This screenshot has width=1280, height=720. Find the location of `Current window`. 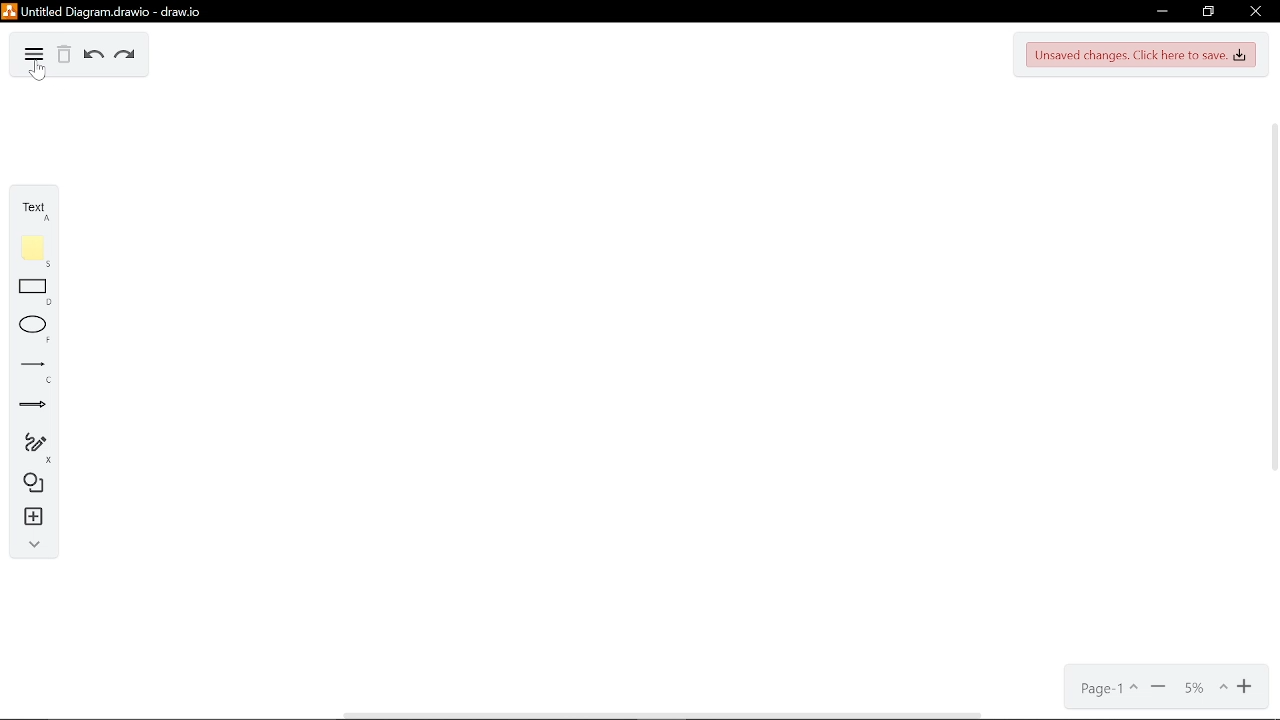

Current window is located at coordinates (110, 10).